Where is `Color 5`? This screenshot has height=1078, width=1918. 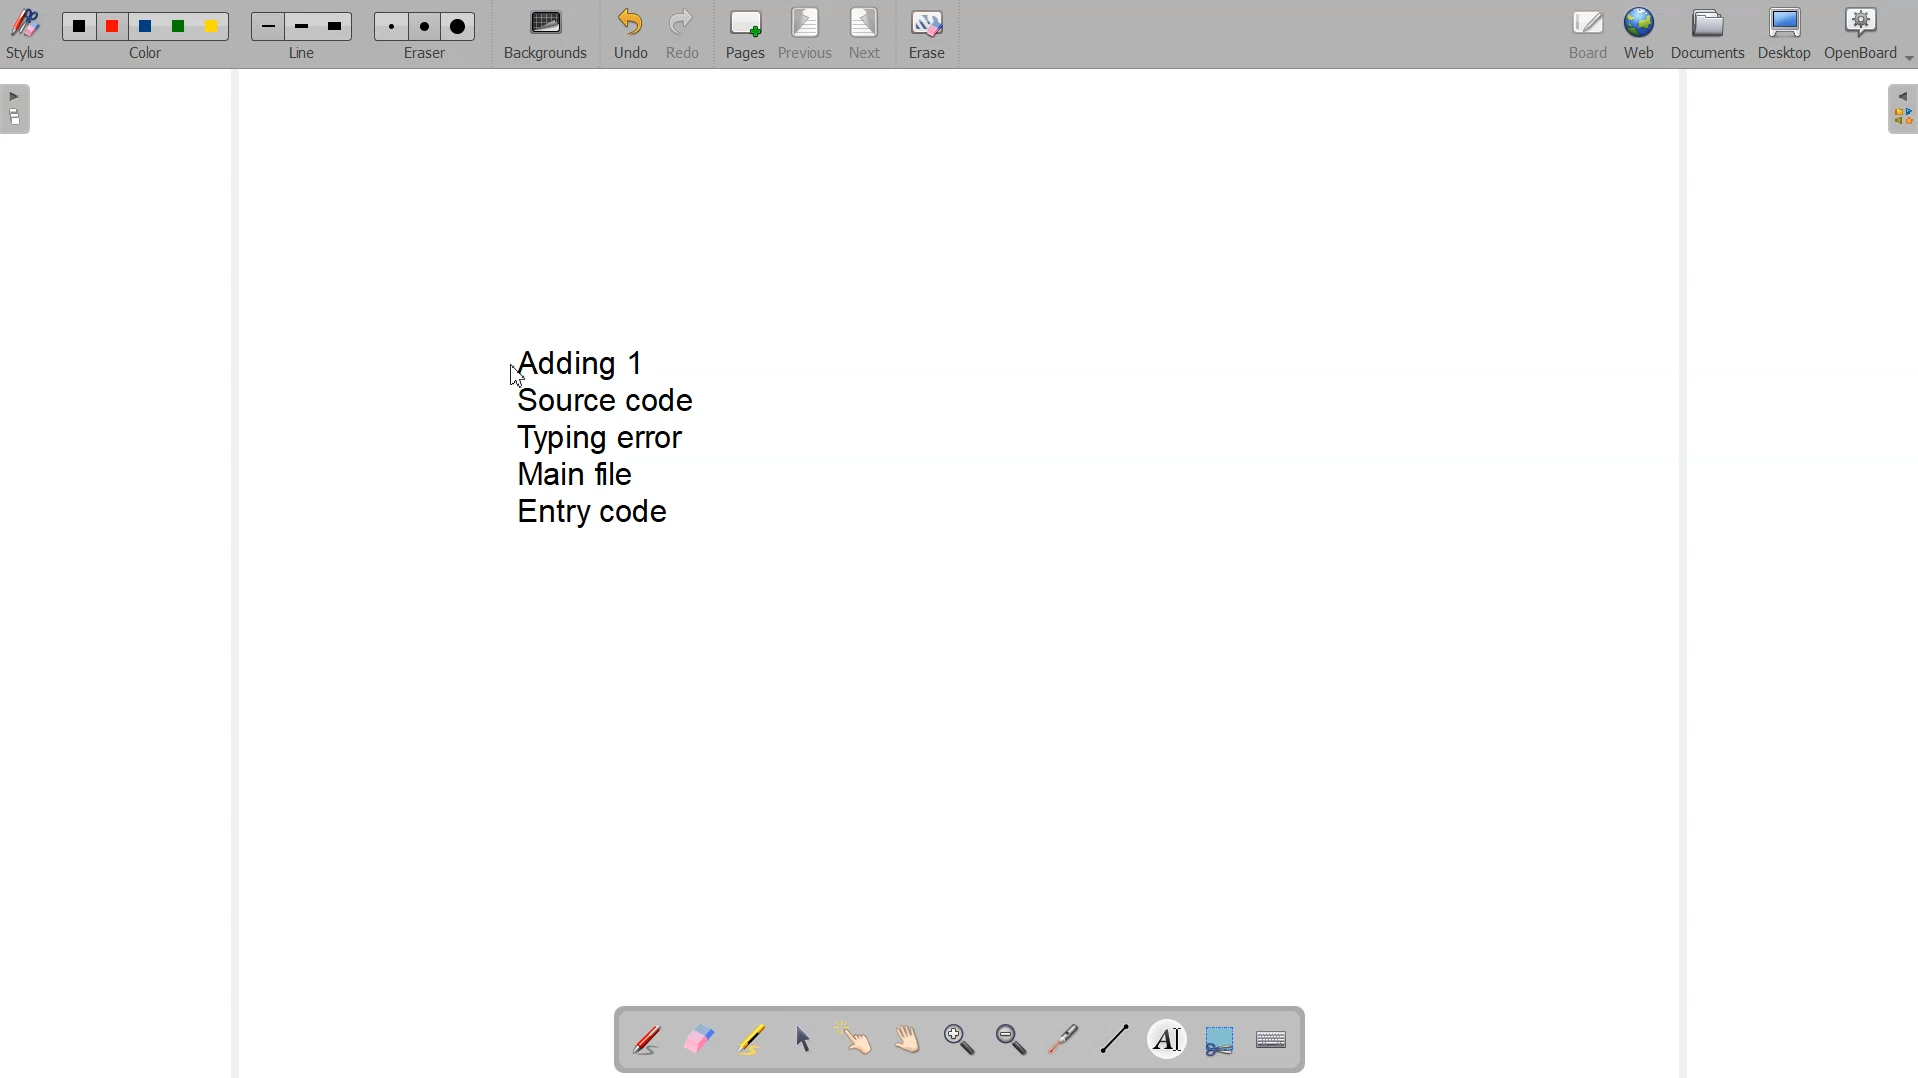
Color 5 is located at coordinates (213, 27).